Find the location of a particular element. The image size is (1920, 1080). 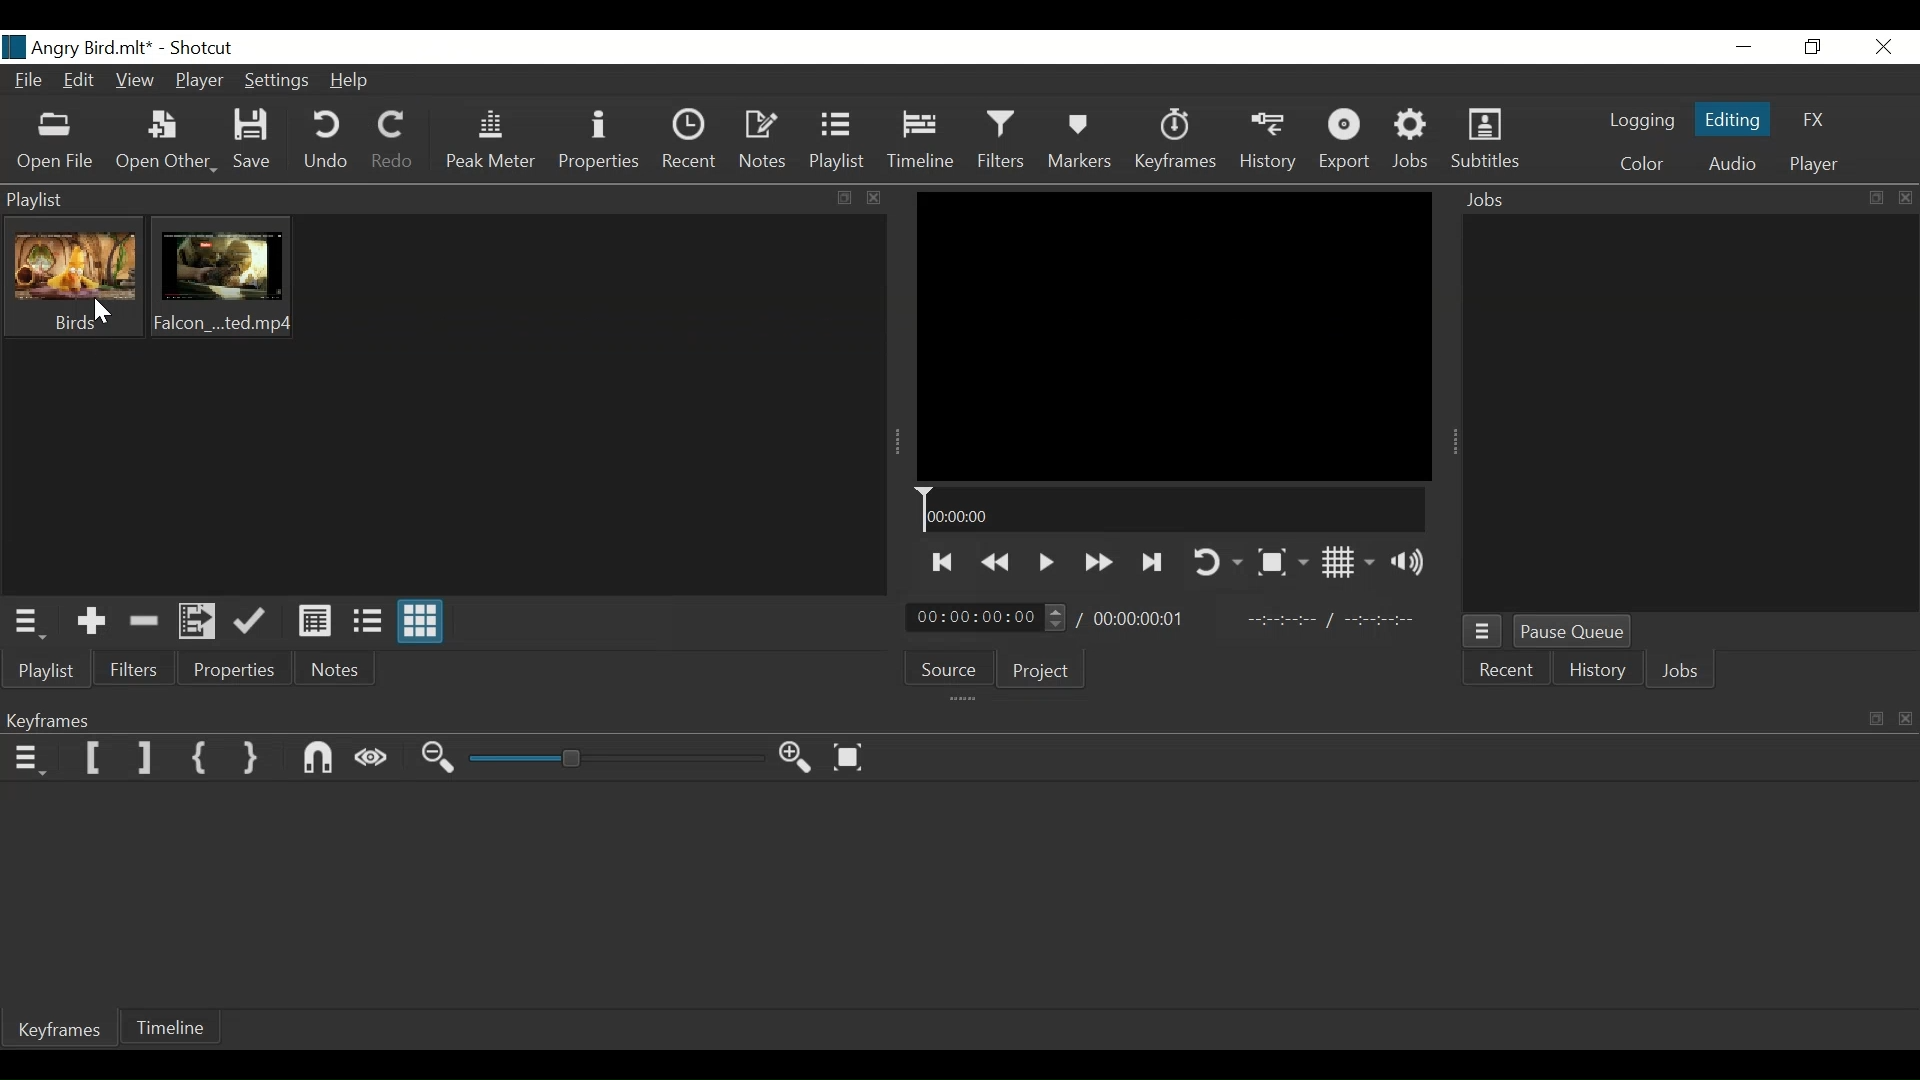

Recent is located at coordinates (691, 140).